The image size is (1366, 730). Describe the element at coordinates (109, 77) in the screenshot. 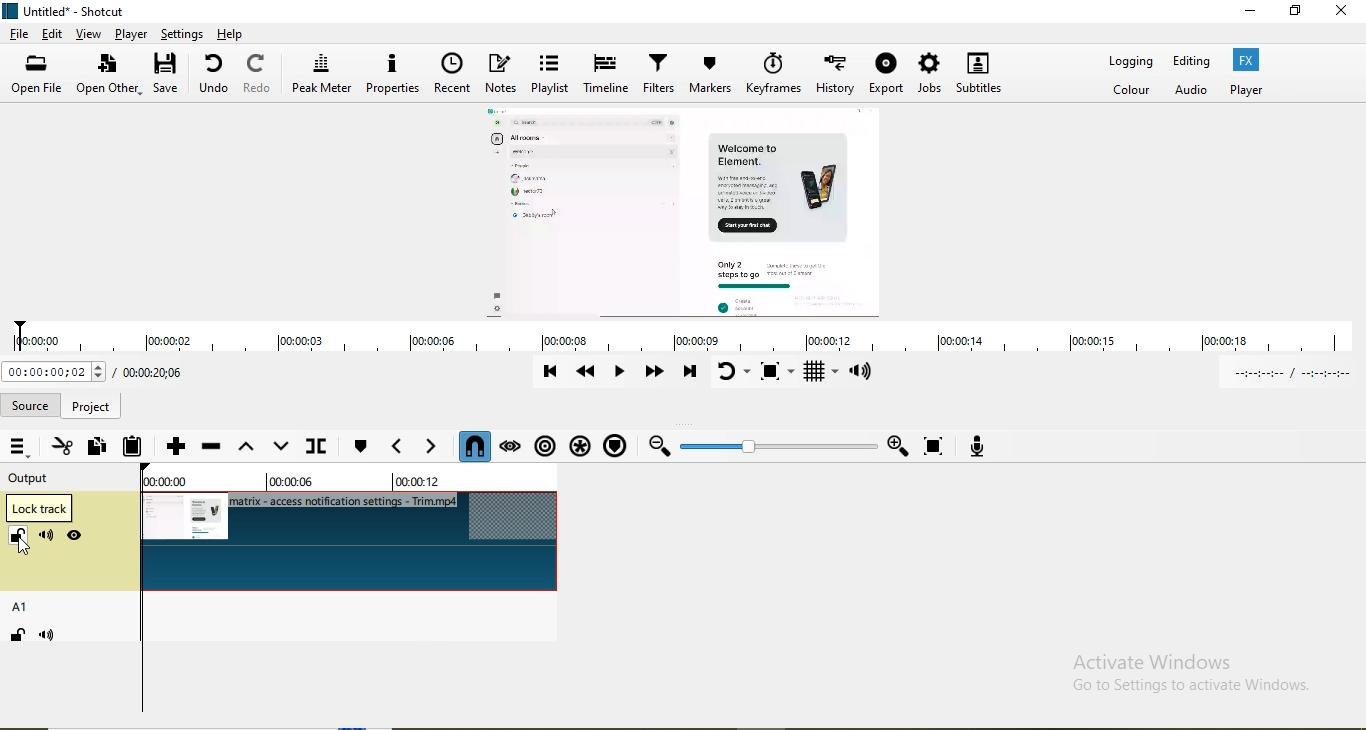

I see `Open other ` at that location.